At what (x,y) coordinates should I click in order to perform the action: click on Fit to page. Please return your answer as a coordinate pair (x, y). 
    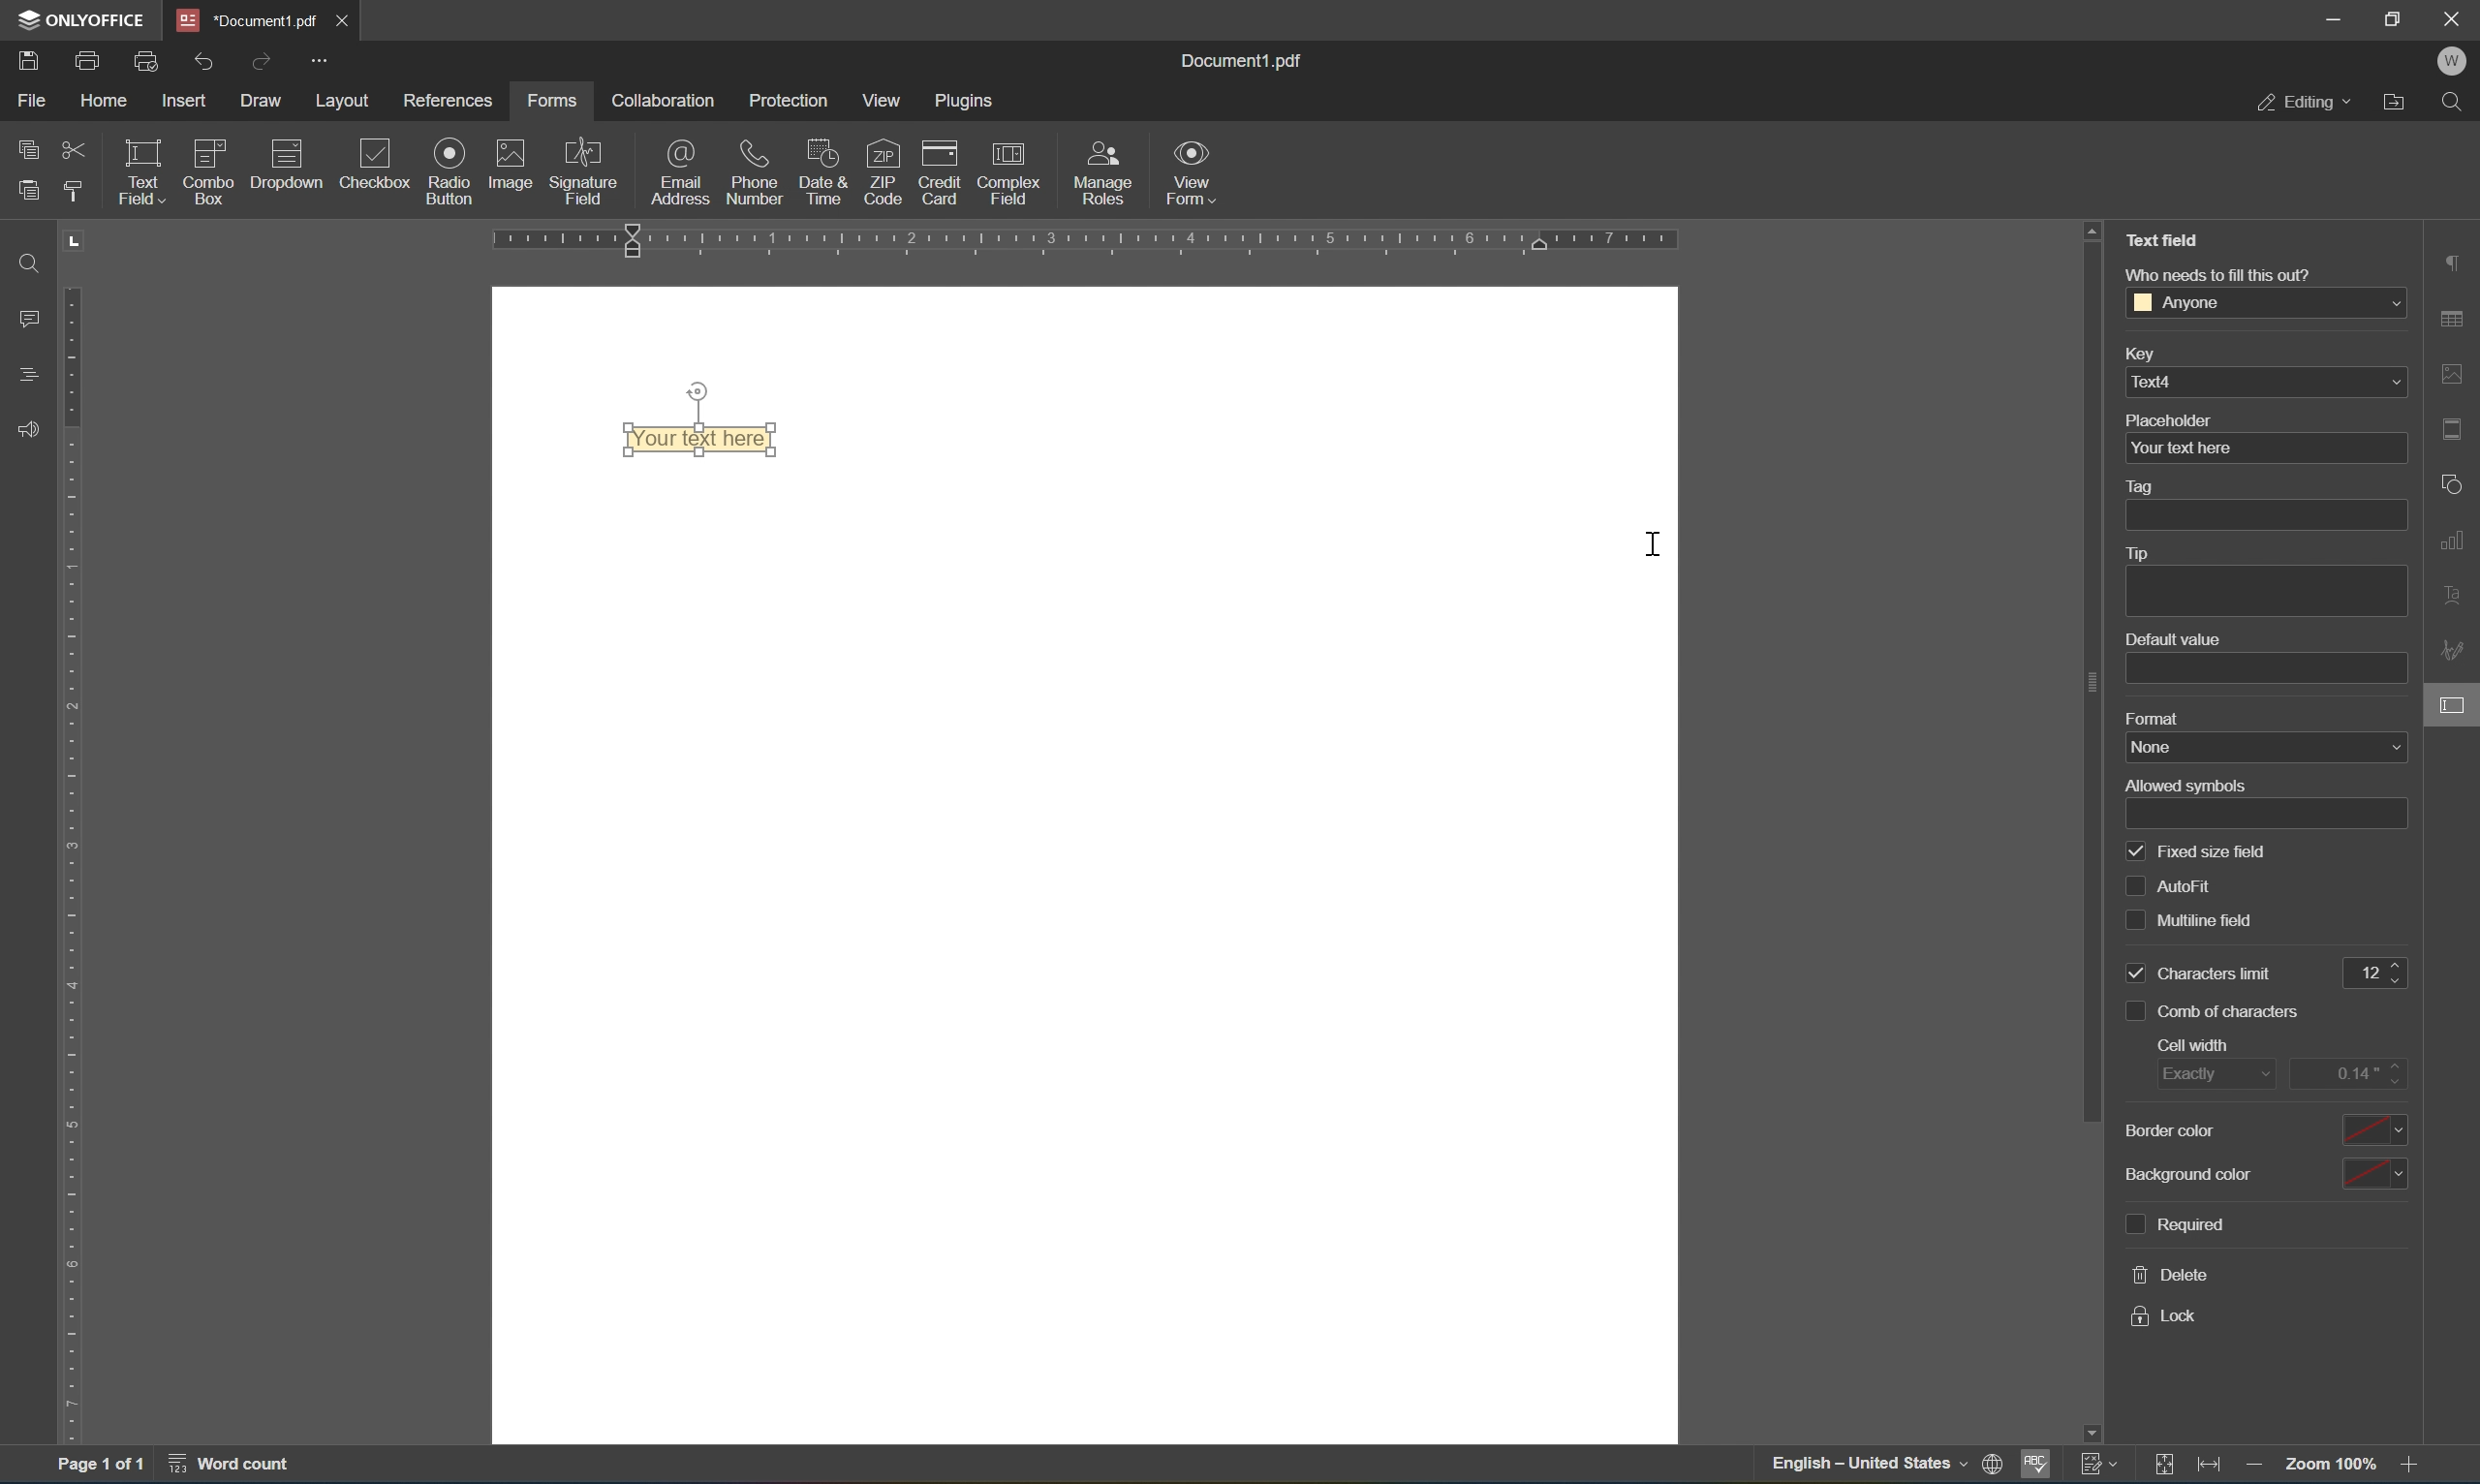
    Looking at the image, I should click on (2212, 1467).